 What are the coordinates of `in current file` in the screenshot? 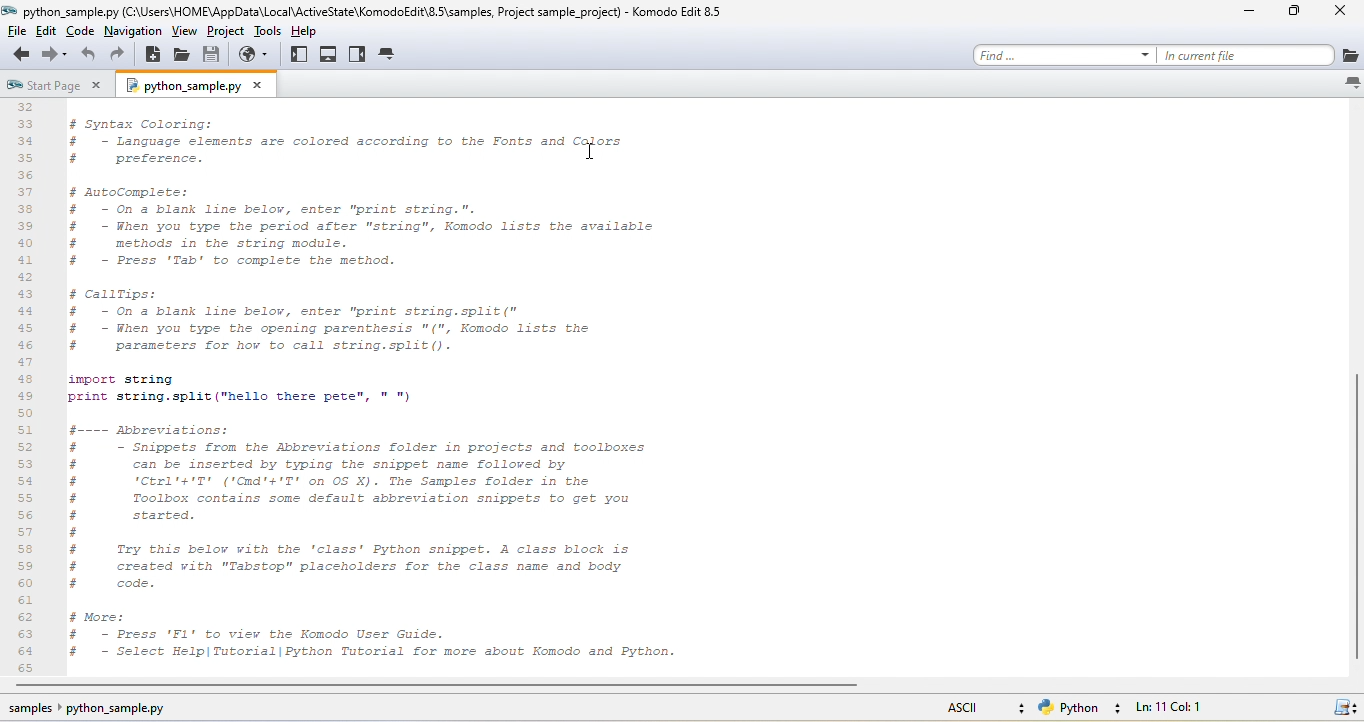 It's located at (1267, 55).